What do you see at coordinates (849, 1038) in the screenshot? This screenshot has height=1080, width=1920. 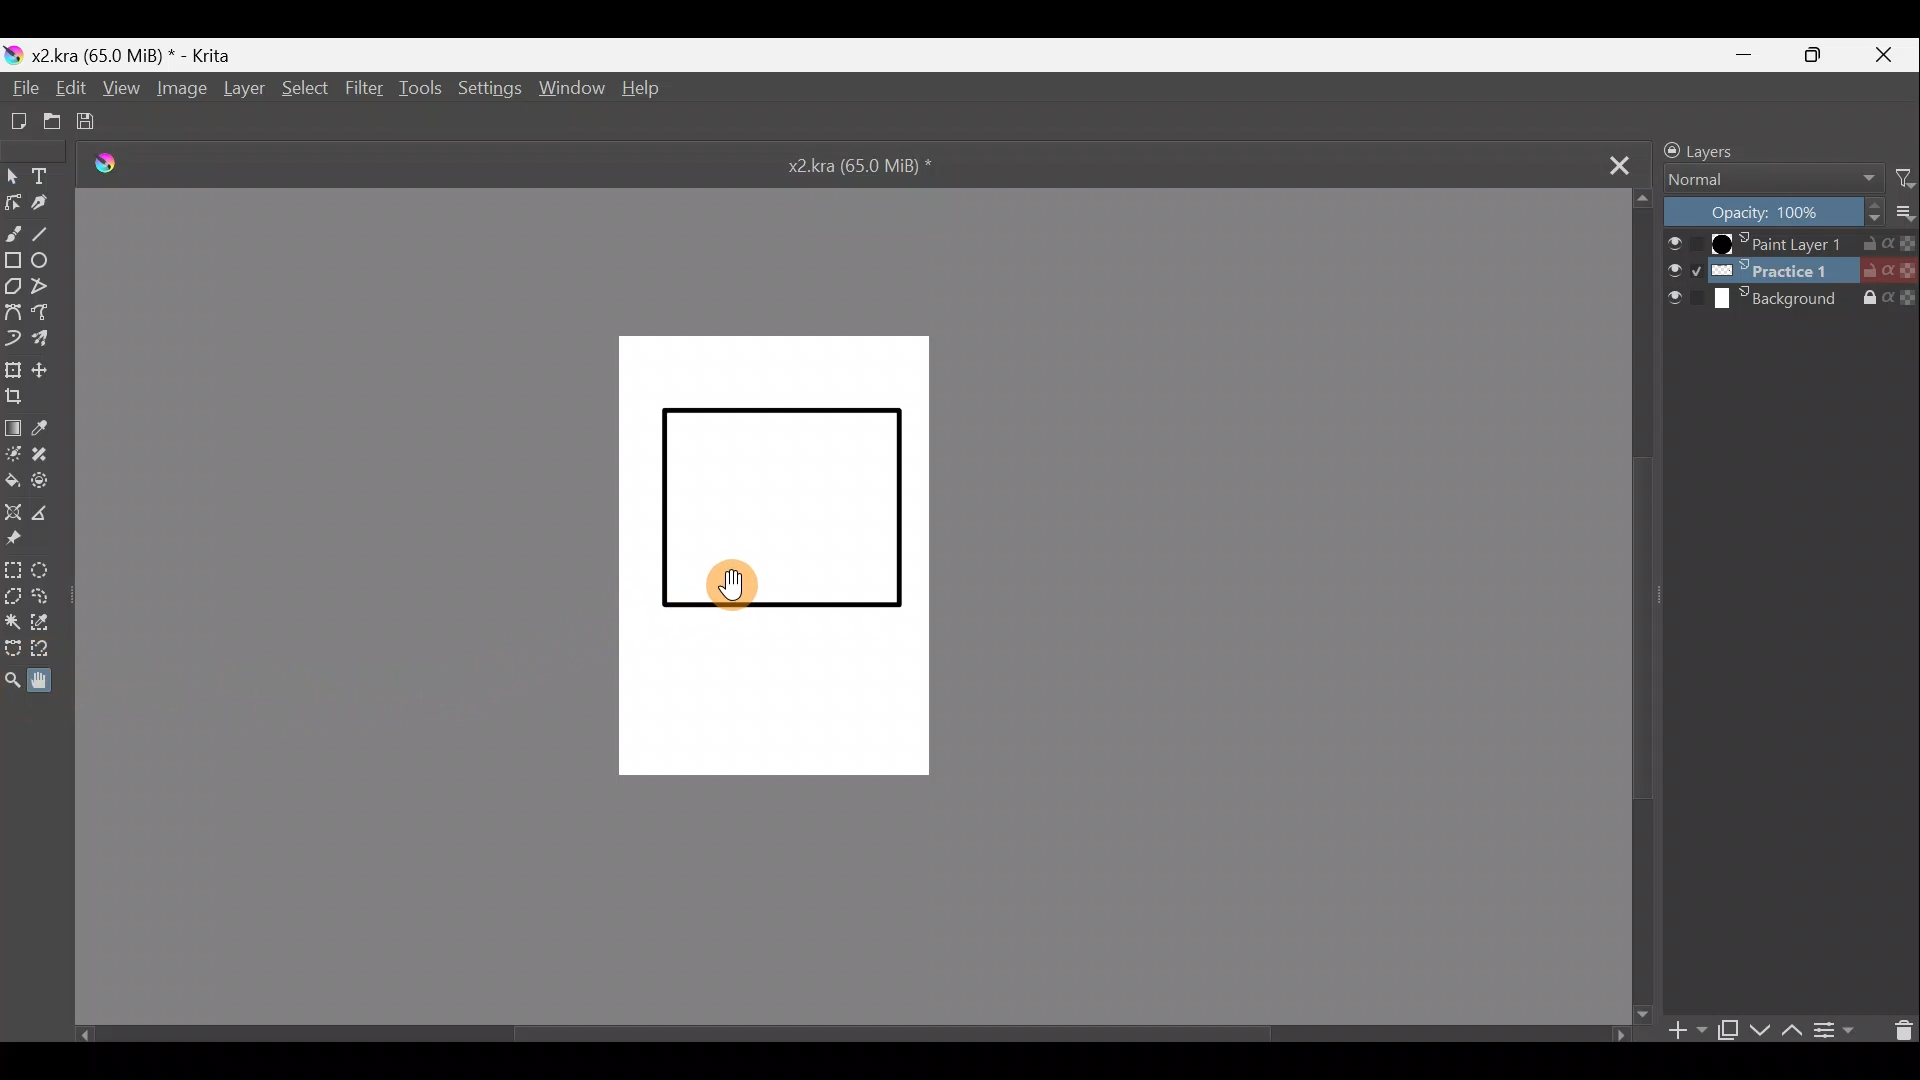 I see `Scroll bar` at bounding box center [849, 1038].